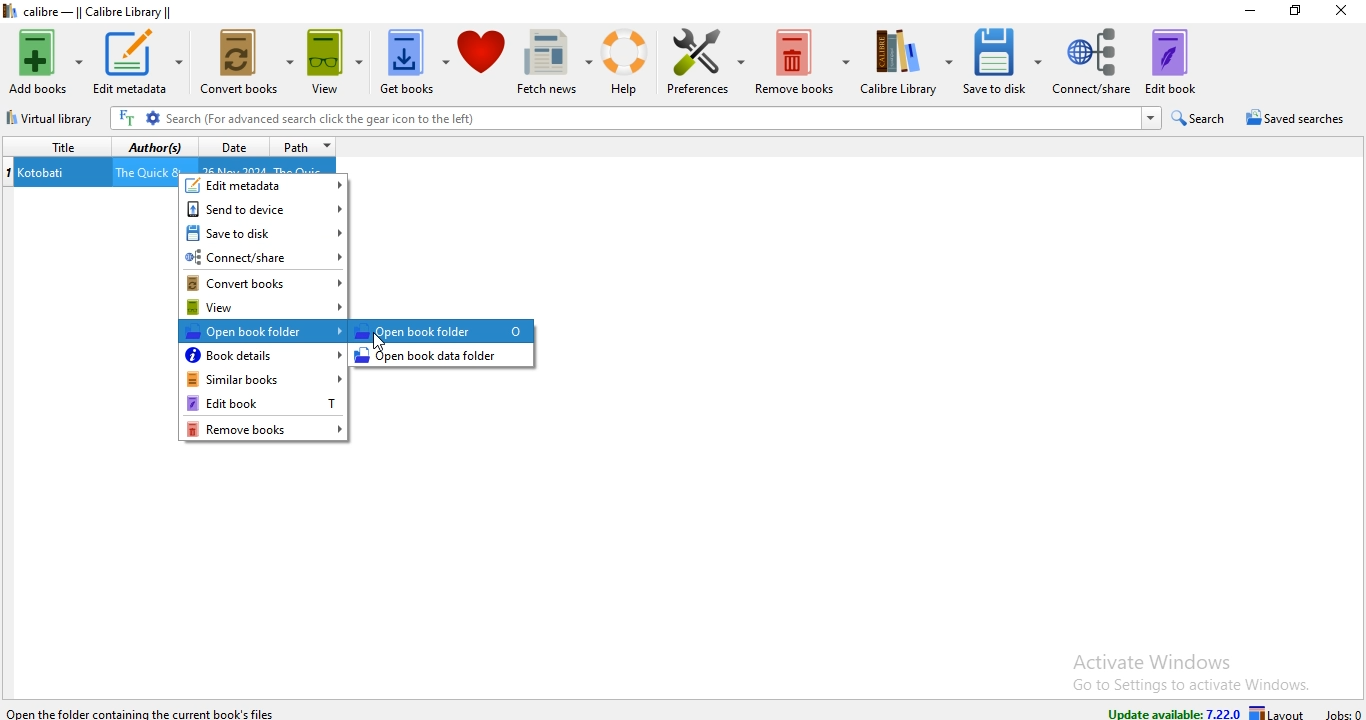 The height and width of the screenshot is (720, 1366). What do you see at coordinates (305, 146) in the screenshot?
I see `path` at bounding box center [305, 146].